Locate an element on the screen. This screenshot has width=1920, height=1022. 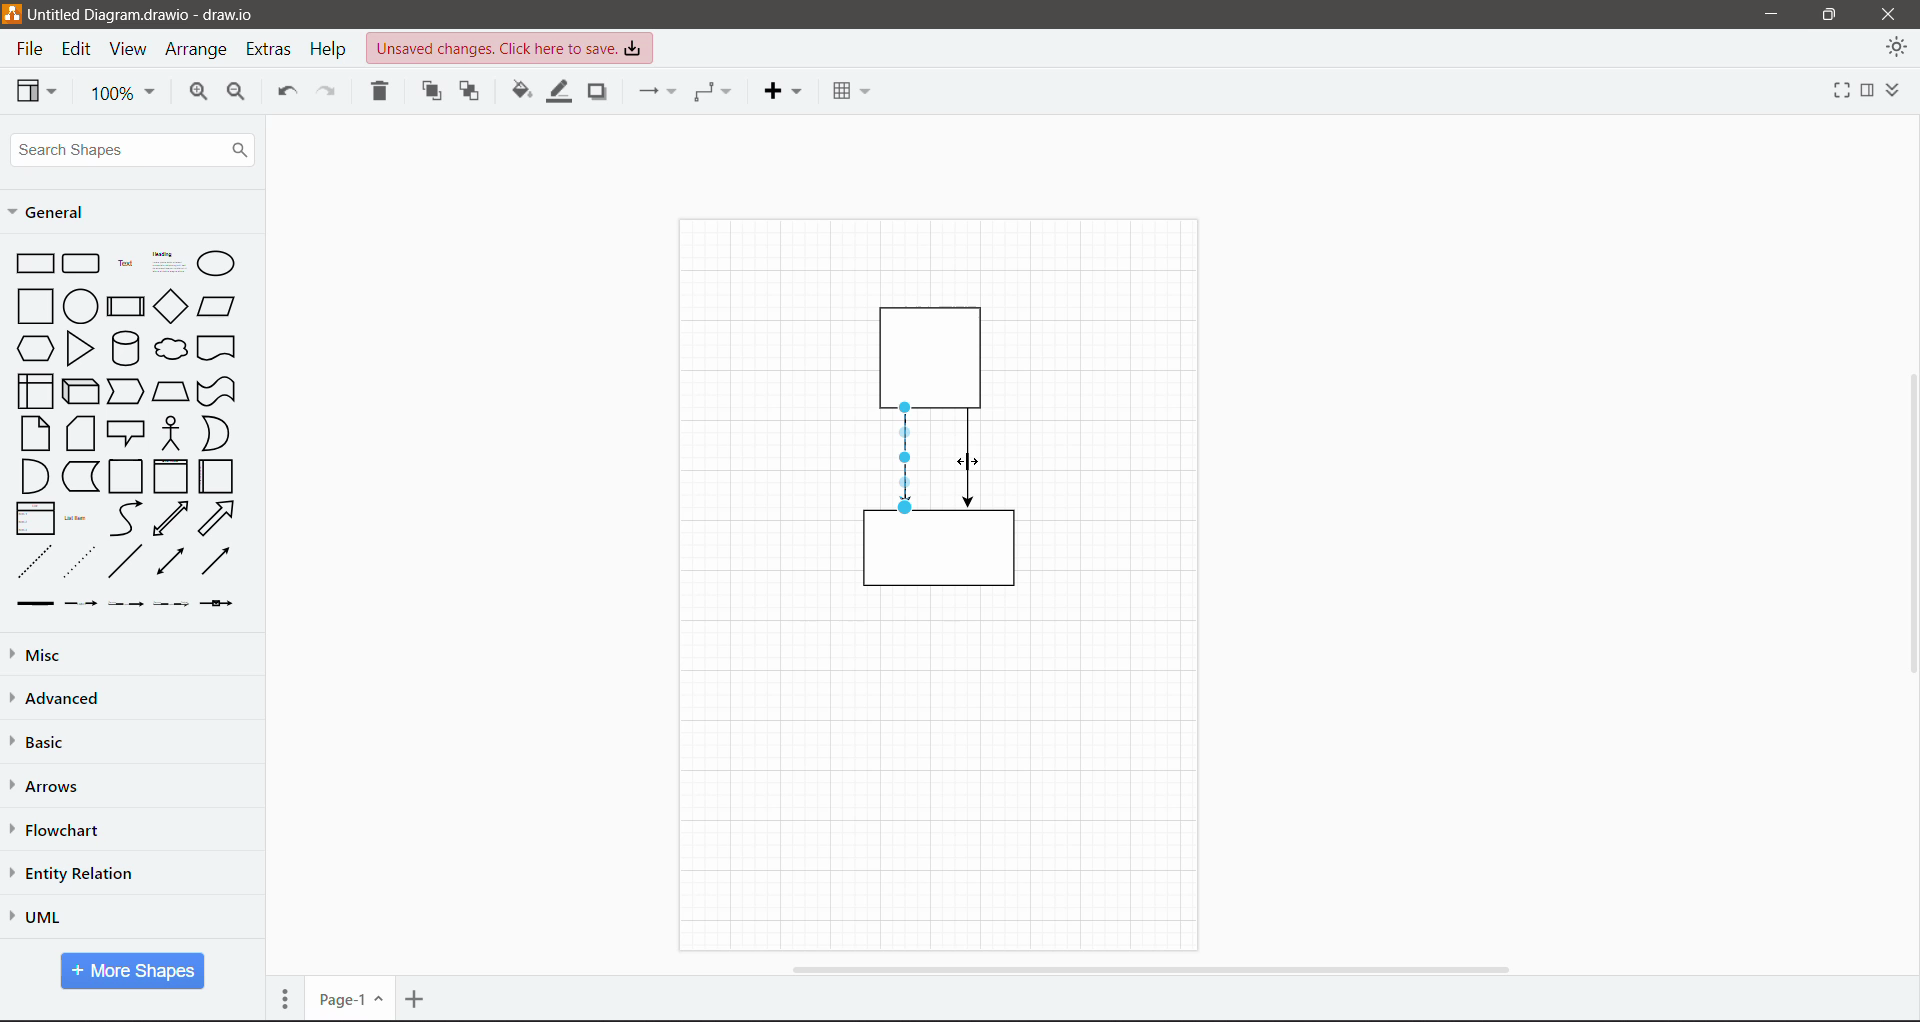
Restore Down is located at coordinates (1830, 13).